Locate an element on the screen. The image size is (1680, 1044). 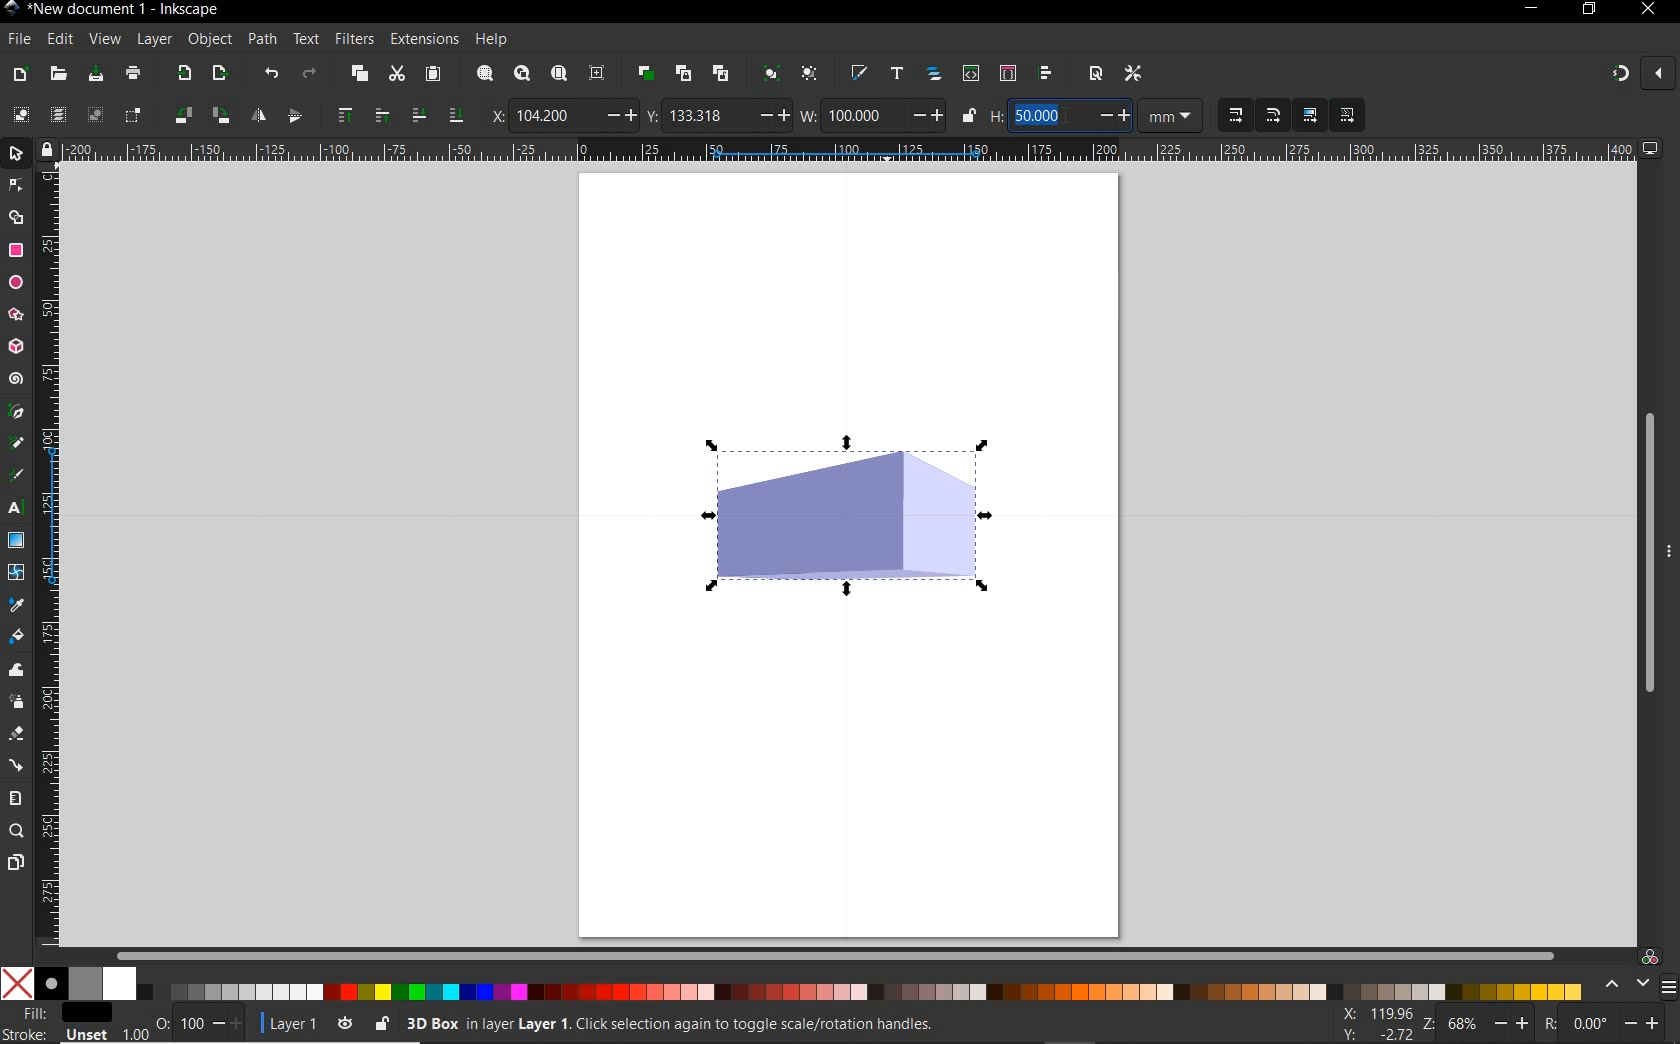
dropper tool is located at coordinates (19, 605).